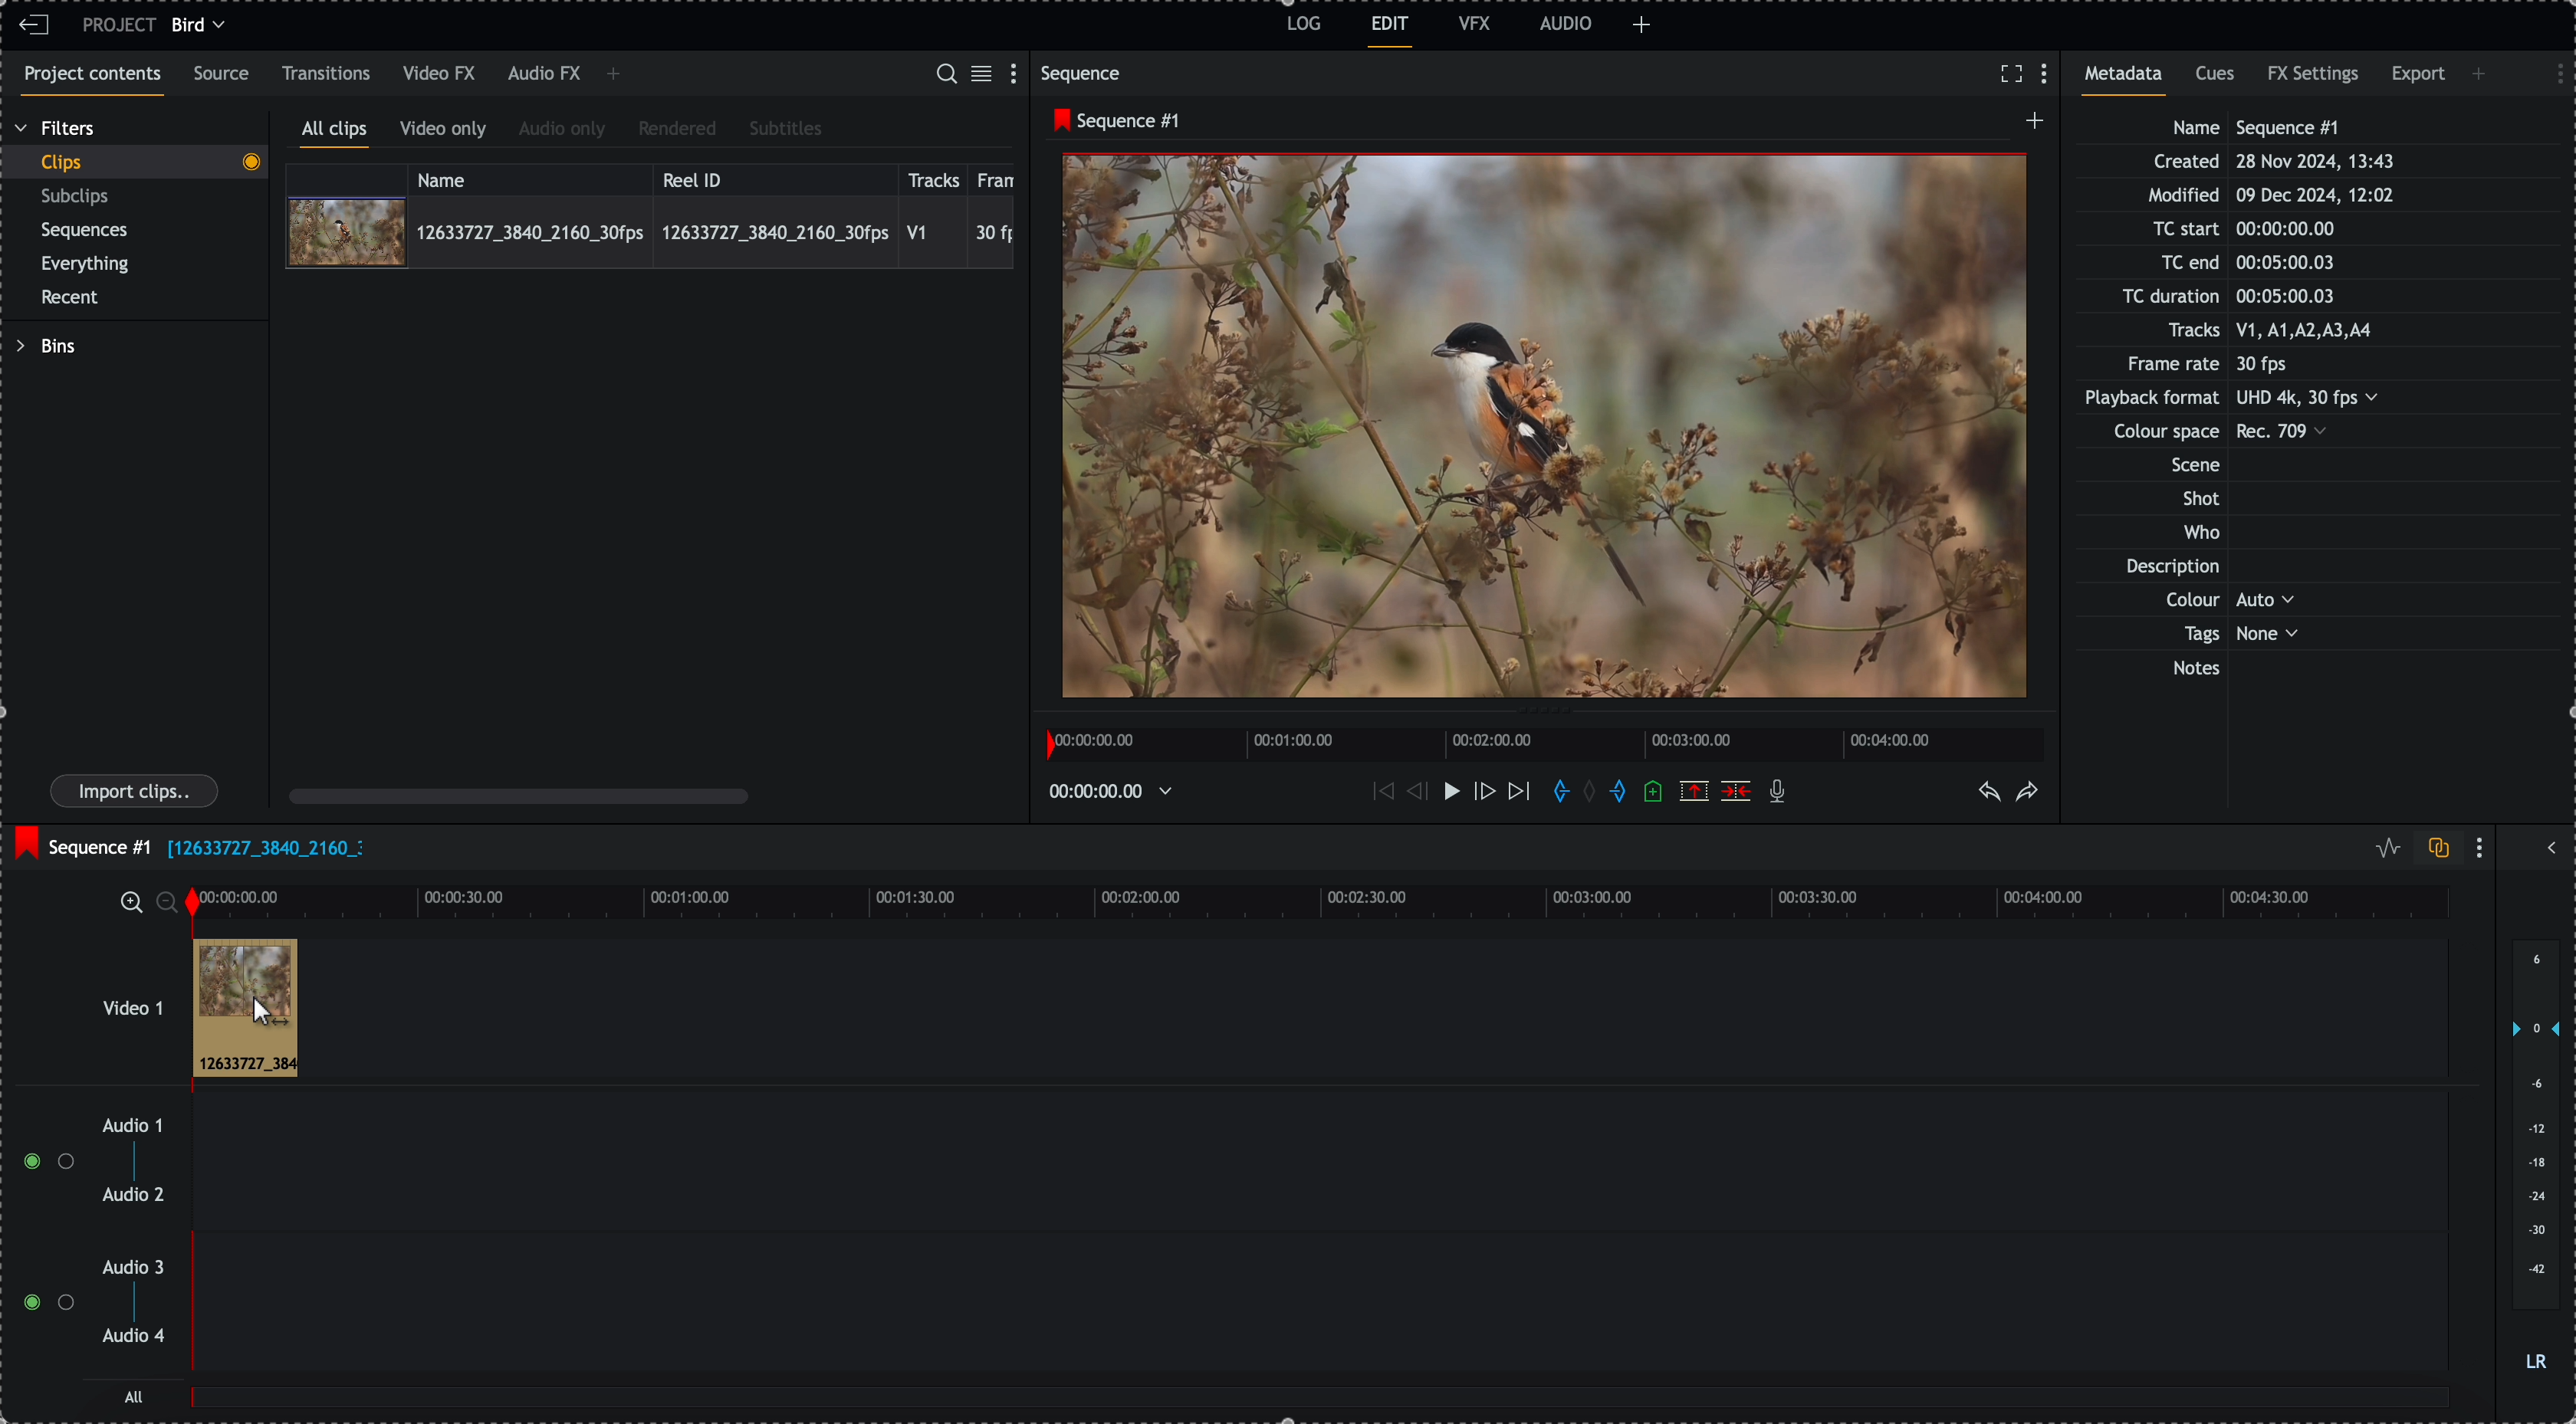 This screenshot has width=2576, height=1424. I want to click on toggle audio levels editing, so click(2383, 848).